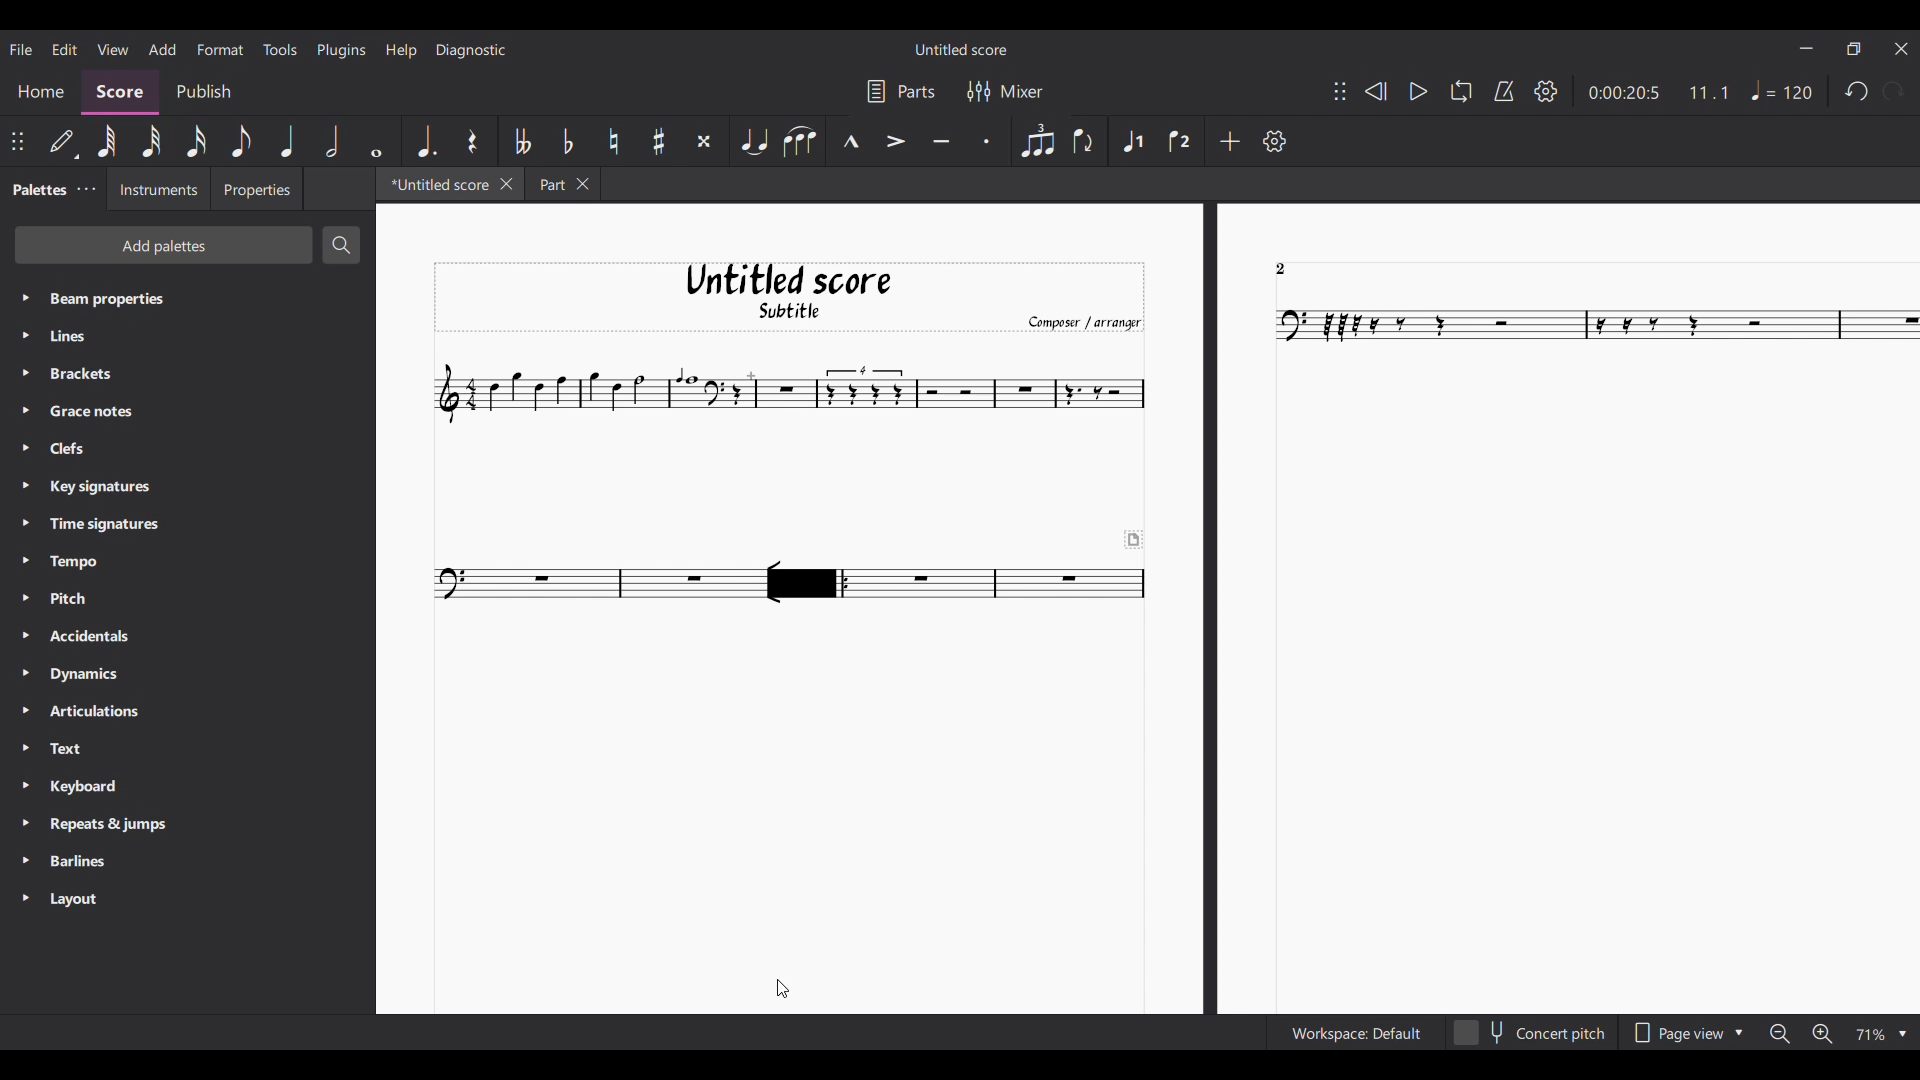 Image resolution: width=1920 pixels, height=1080 pixels. Describe the element at coordinates (64, 142) in the screenshot. I see `Default` at that location.